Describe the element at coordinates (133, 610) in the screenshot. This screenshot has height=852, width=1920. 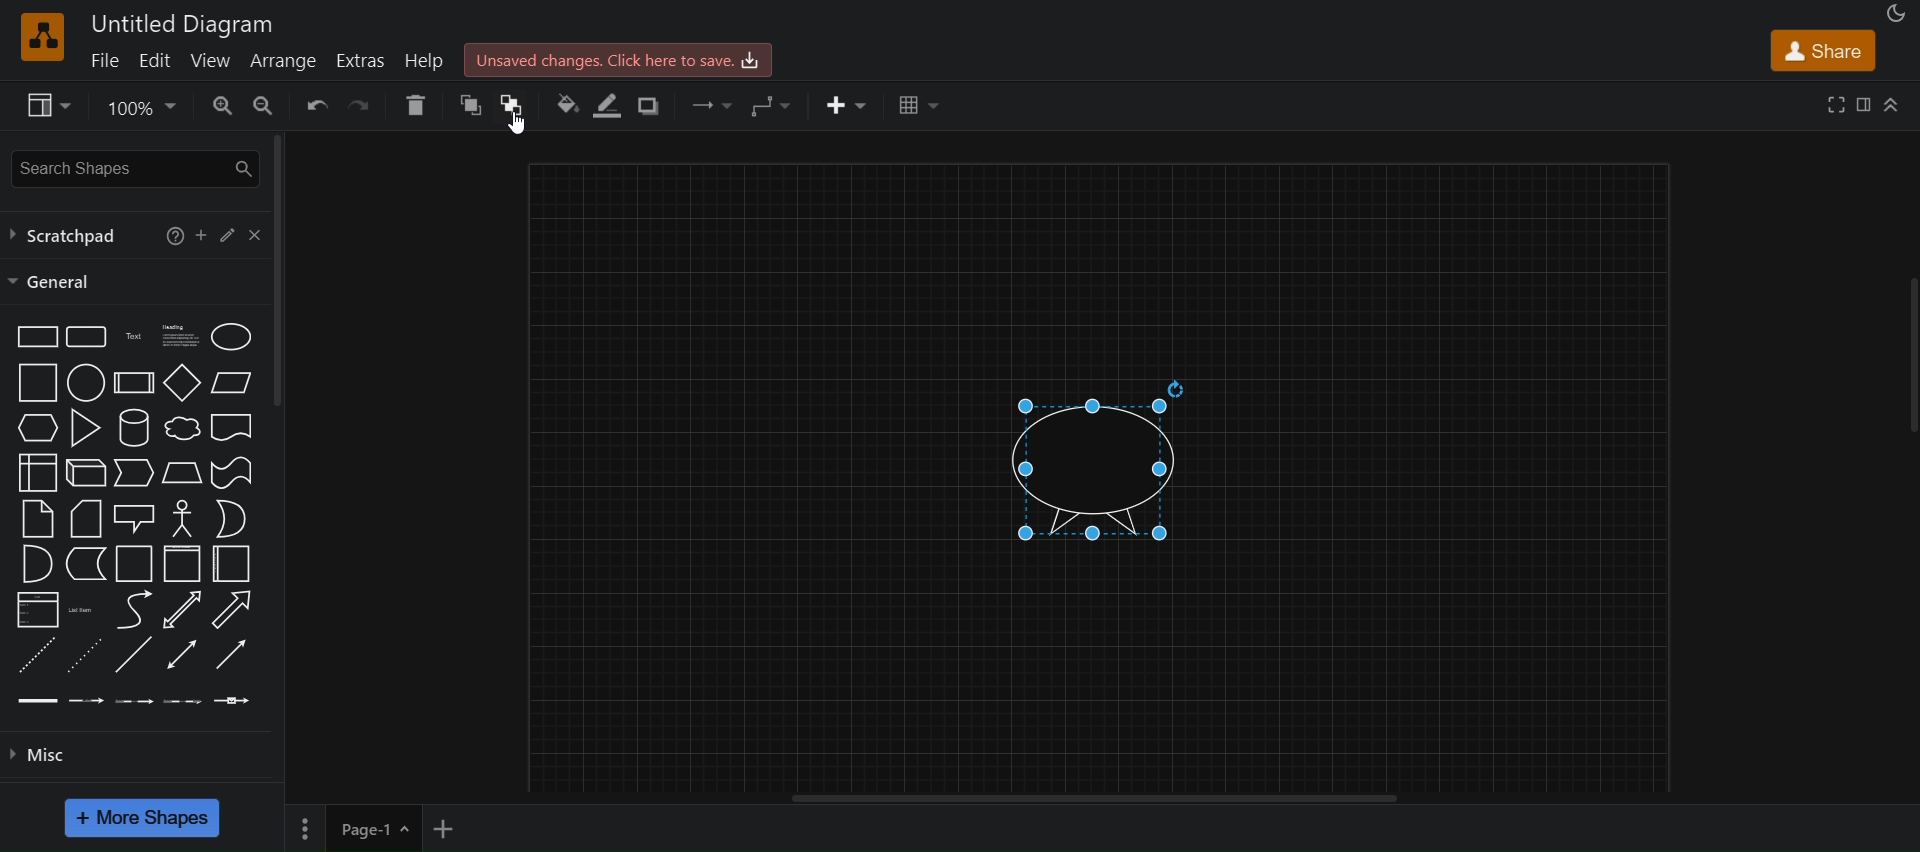
I see `curve` at that location.